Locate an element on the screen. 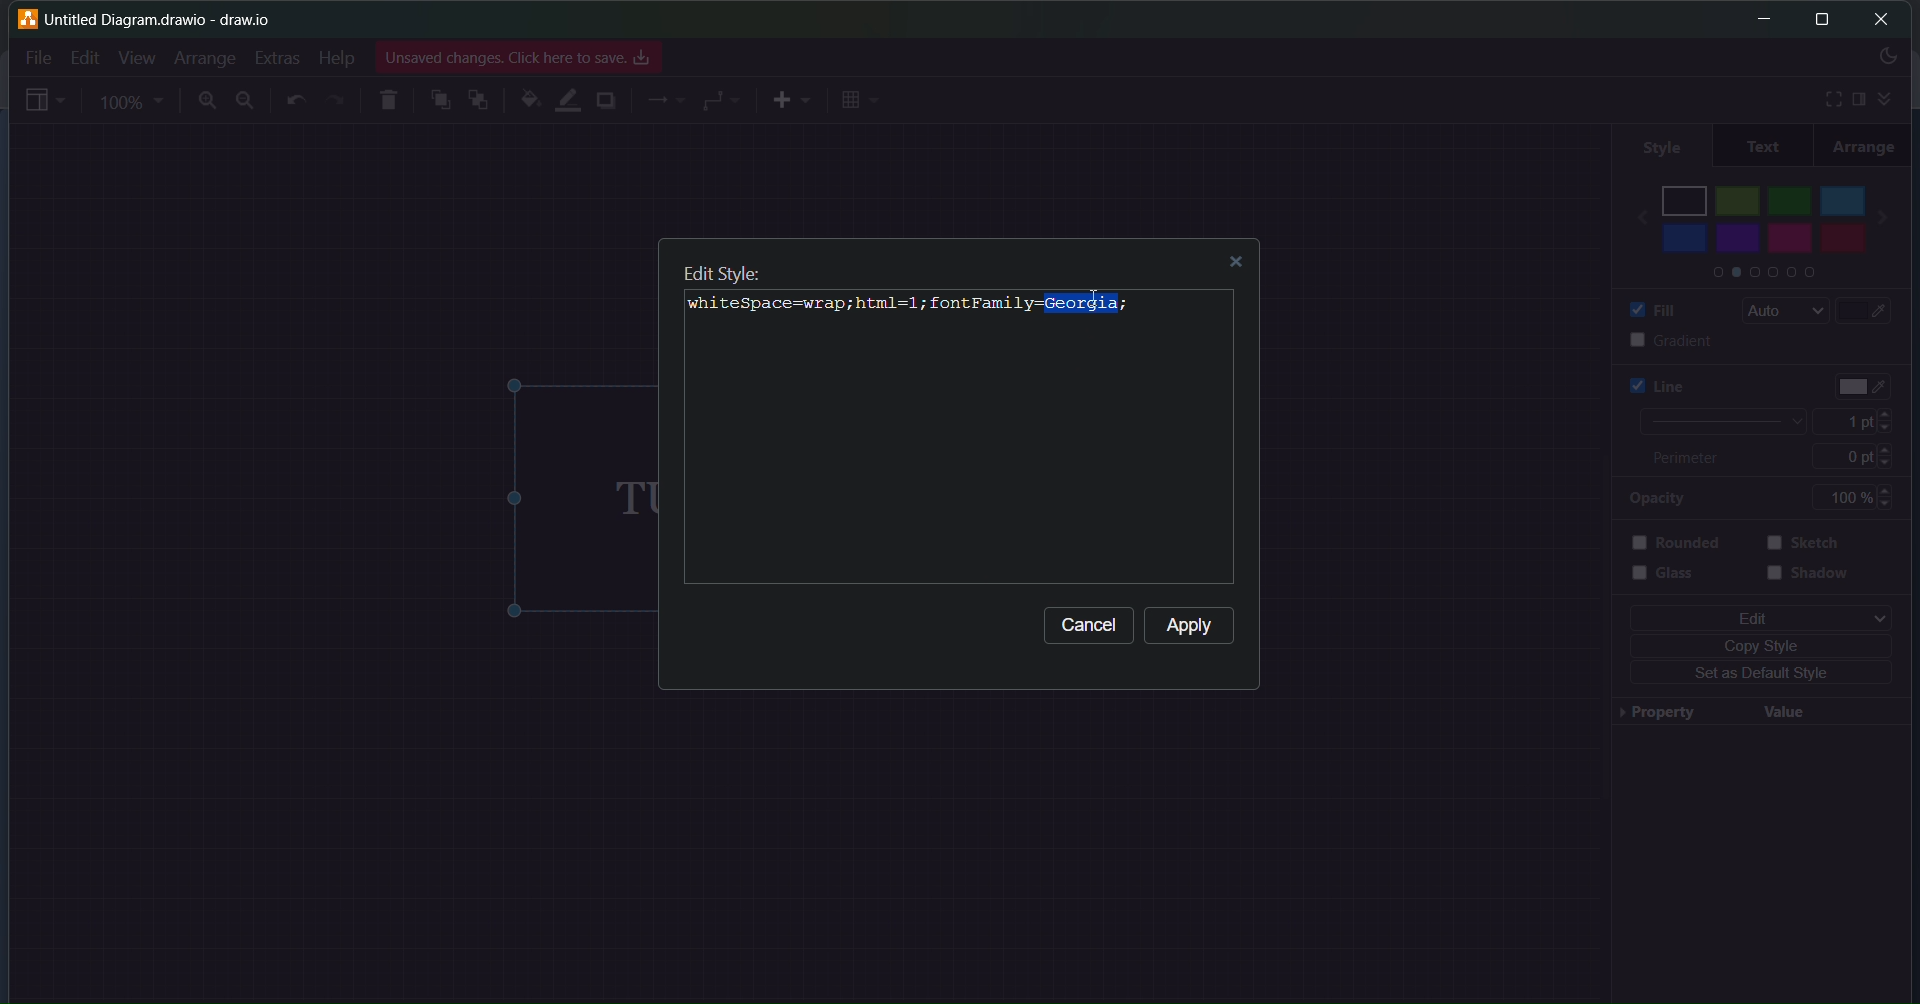 This screenshot has height=1004, width=1920. undo is located at coordinates (298, 101).